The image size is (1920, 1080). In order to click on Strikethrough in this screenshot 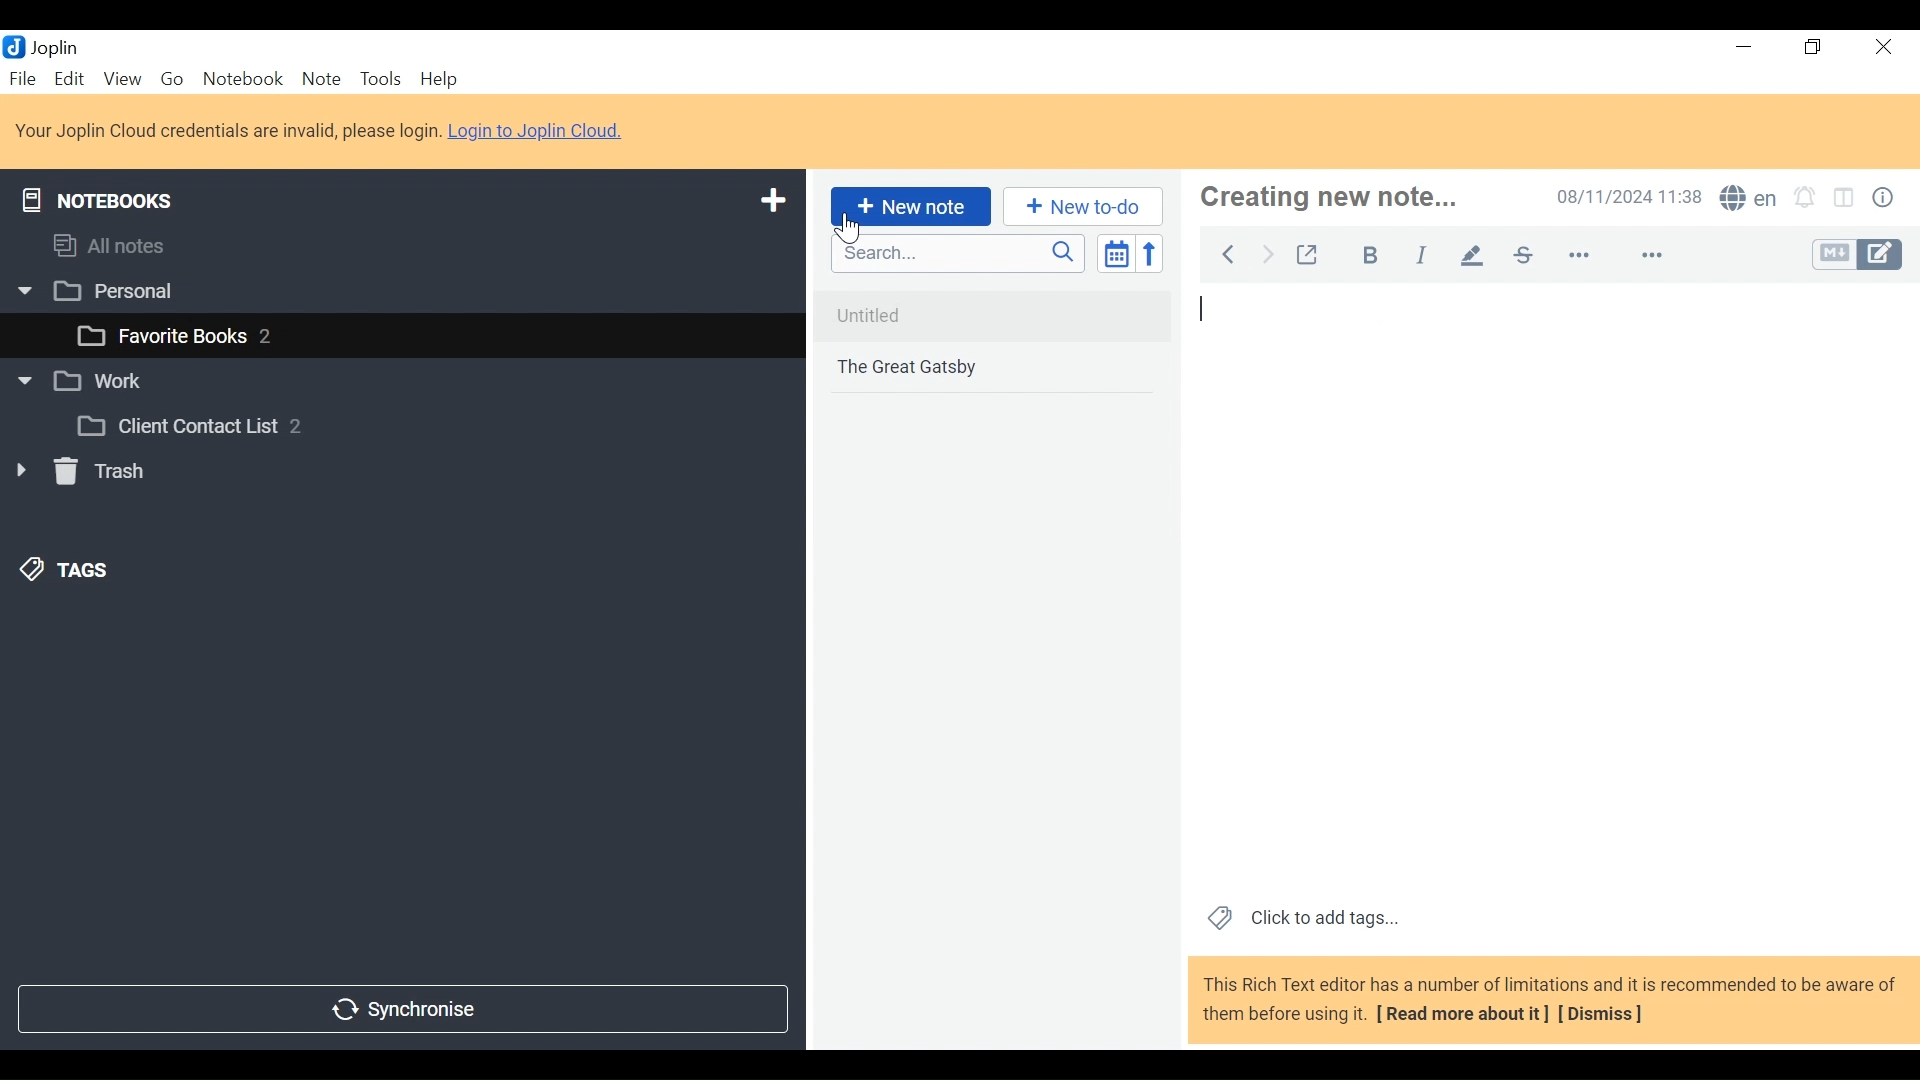, I will do `click(1525, 257)`.